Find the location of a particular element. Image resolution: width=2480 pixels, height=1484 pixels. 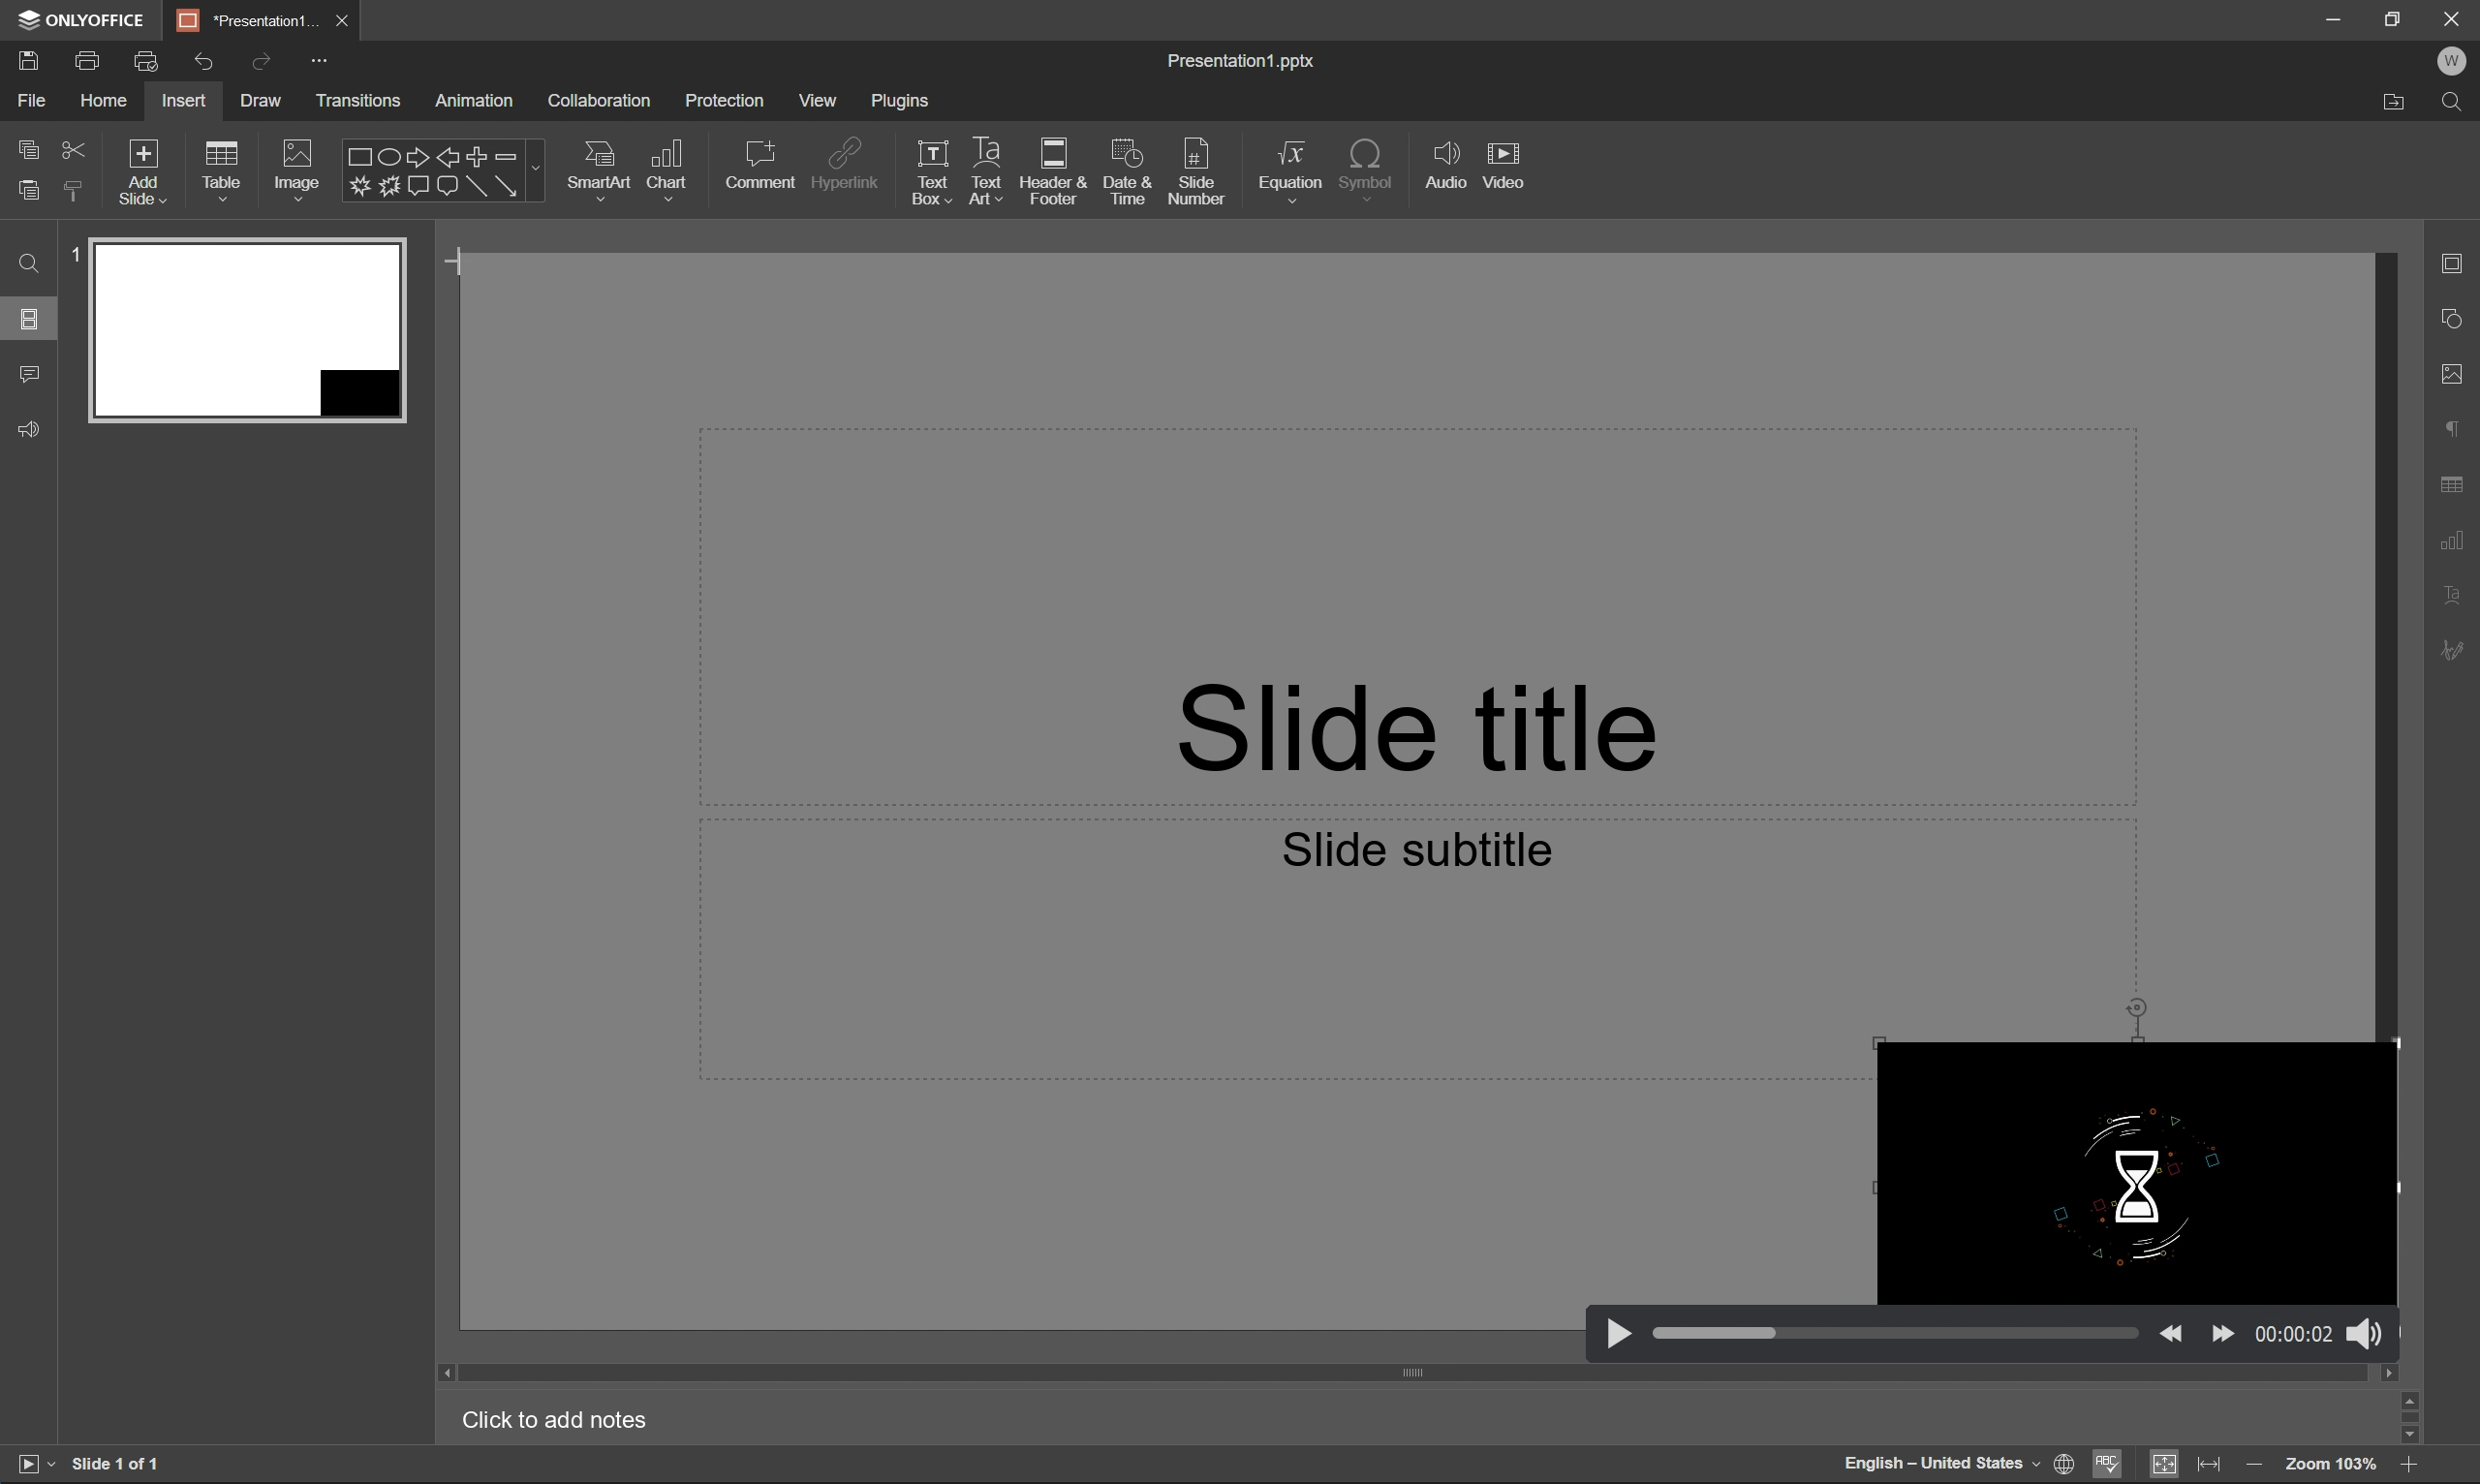

Find is located at coordinates (2457, 104).